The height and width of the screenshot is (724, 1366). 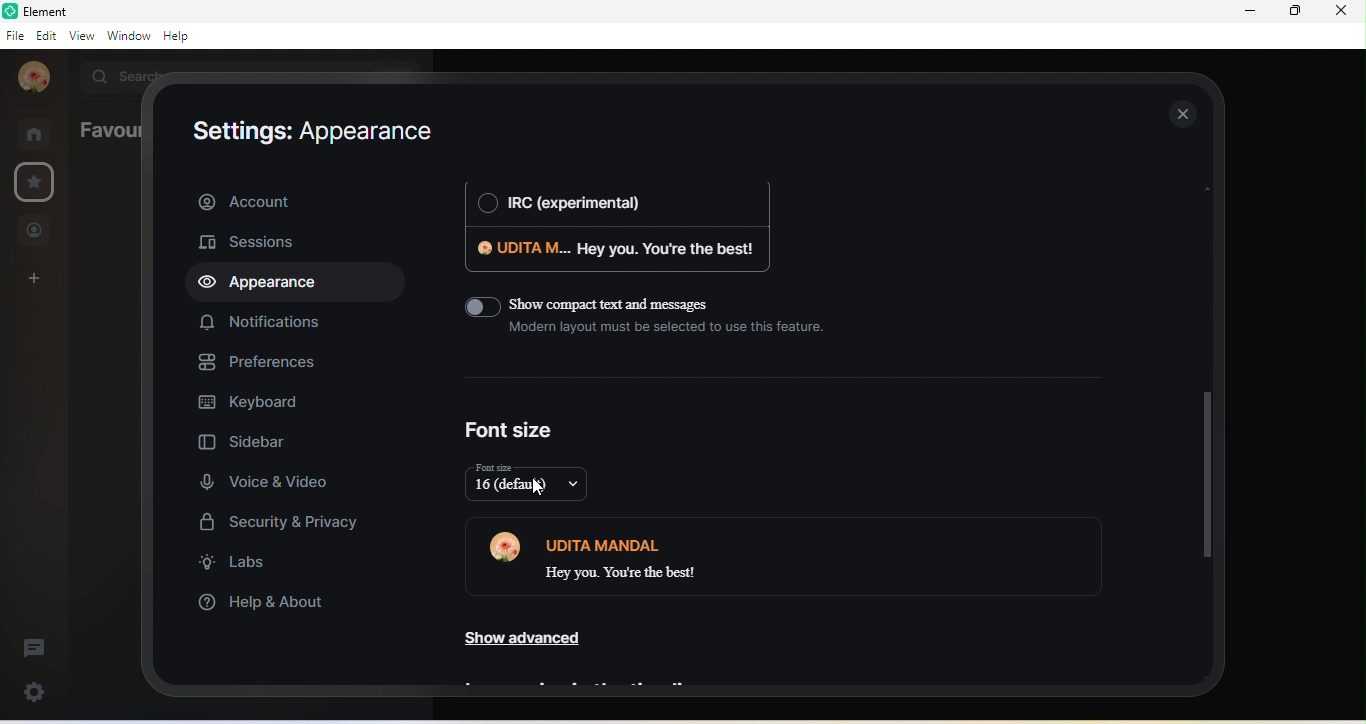 I want to click on setting: appearance, so click(x=316, y=136).